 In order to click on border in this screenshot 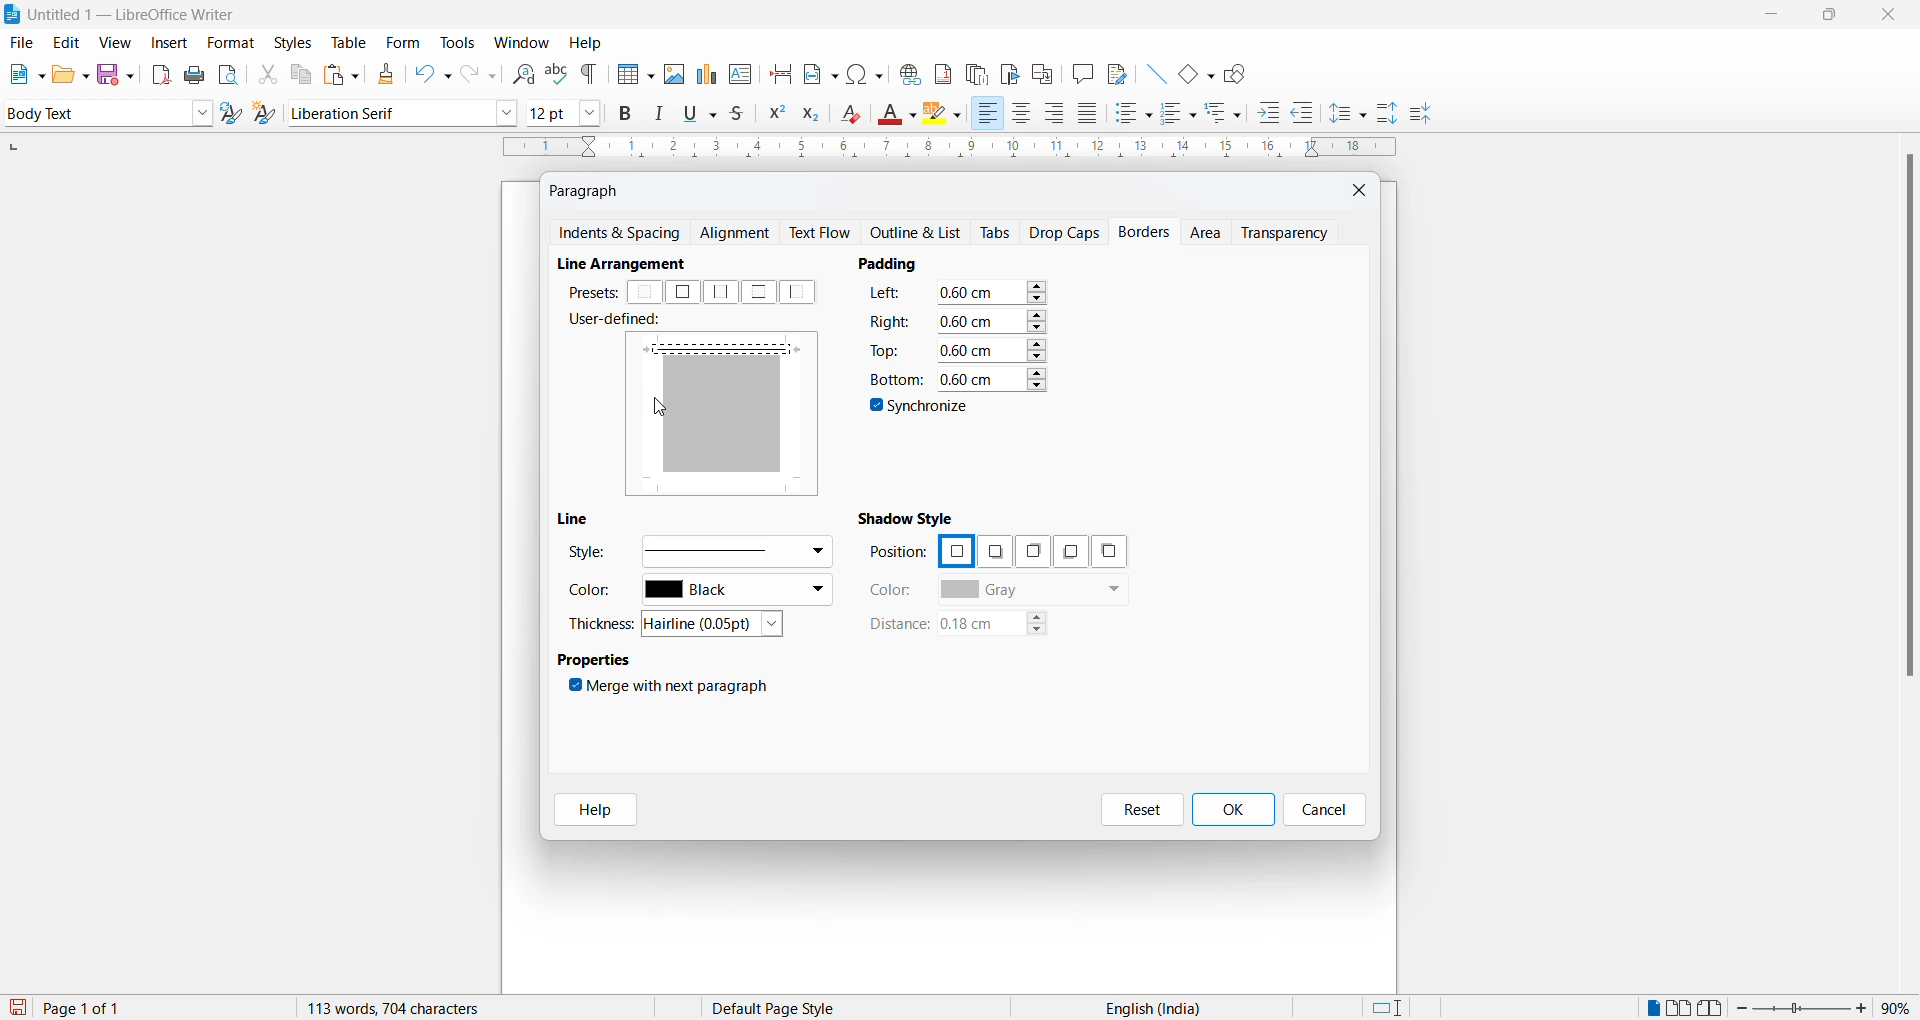, I will do `click(724, 346)`.